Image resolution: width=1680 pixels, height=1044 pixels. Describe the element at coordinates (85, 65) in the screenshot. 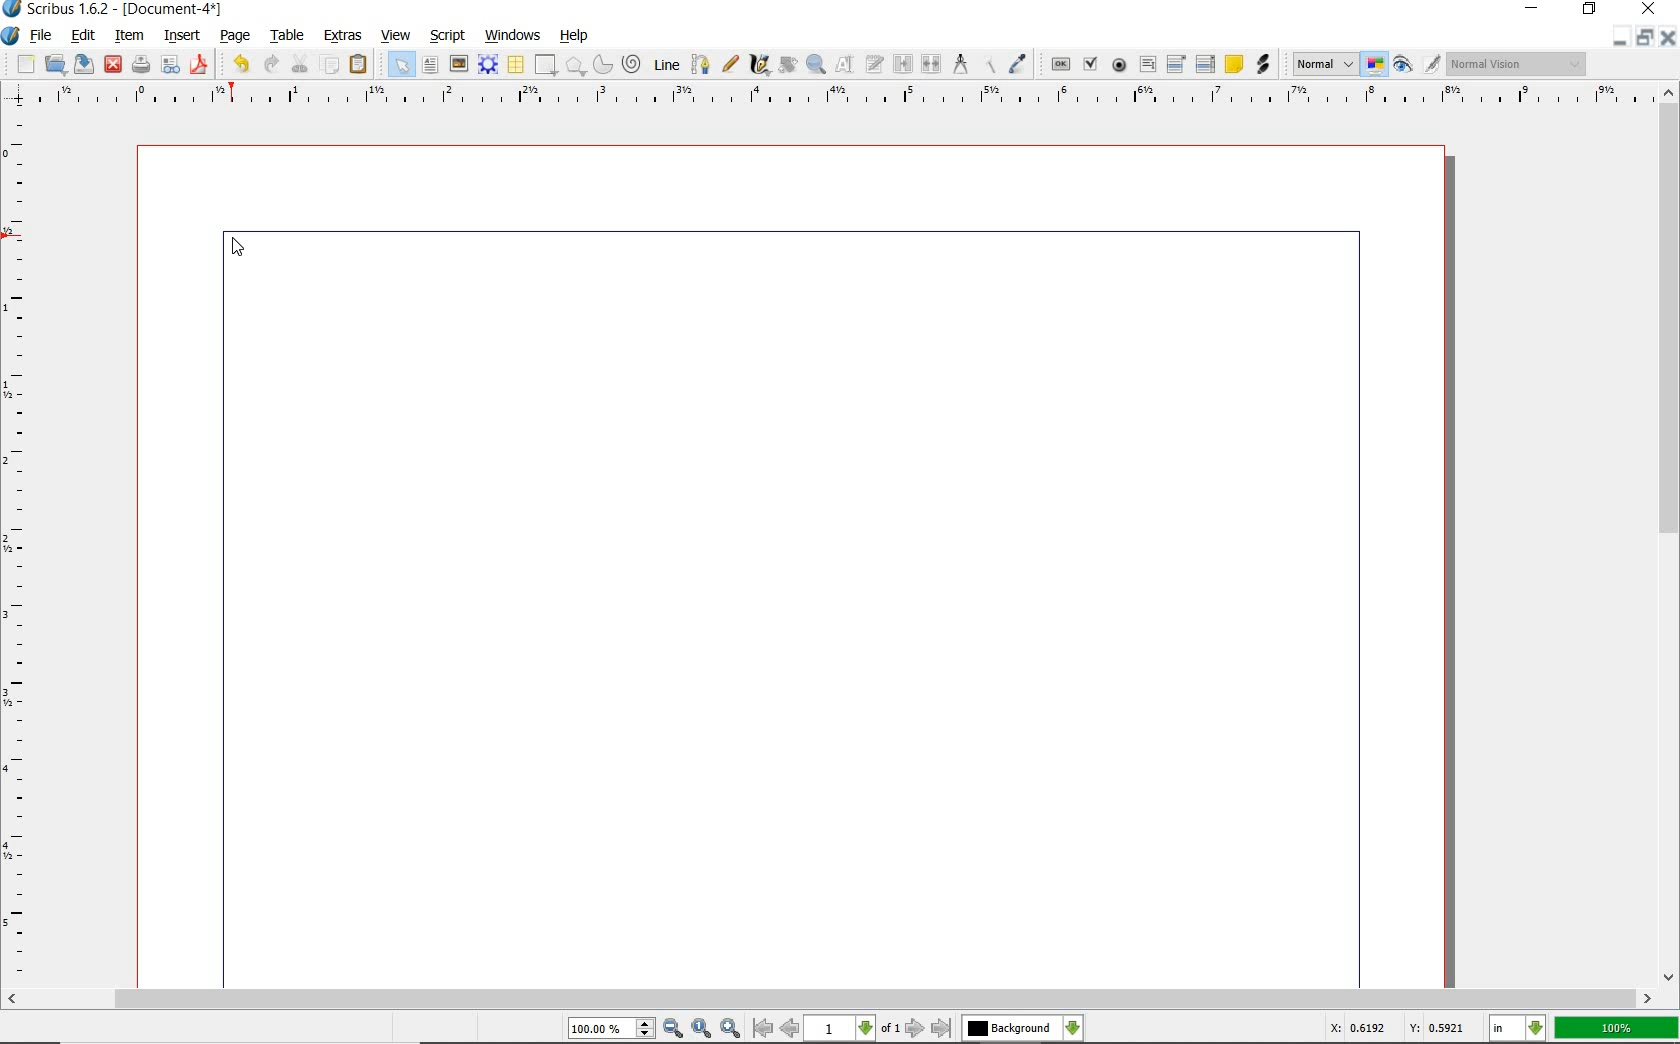

I see `save` at that location.